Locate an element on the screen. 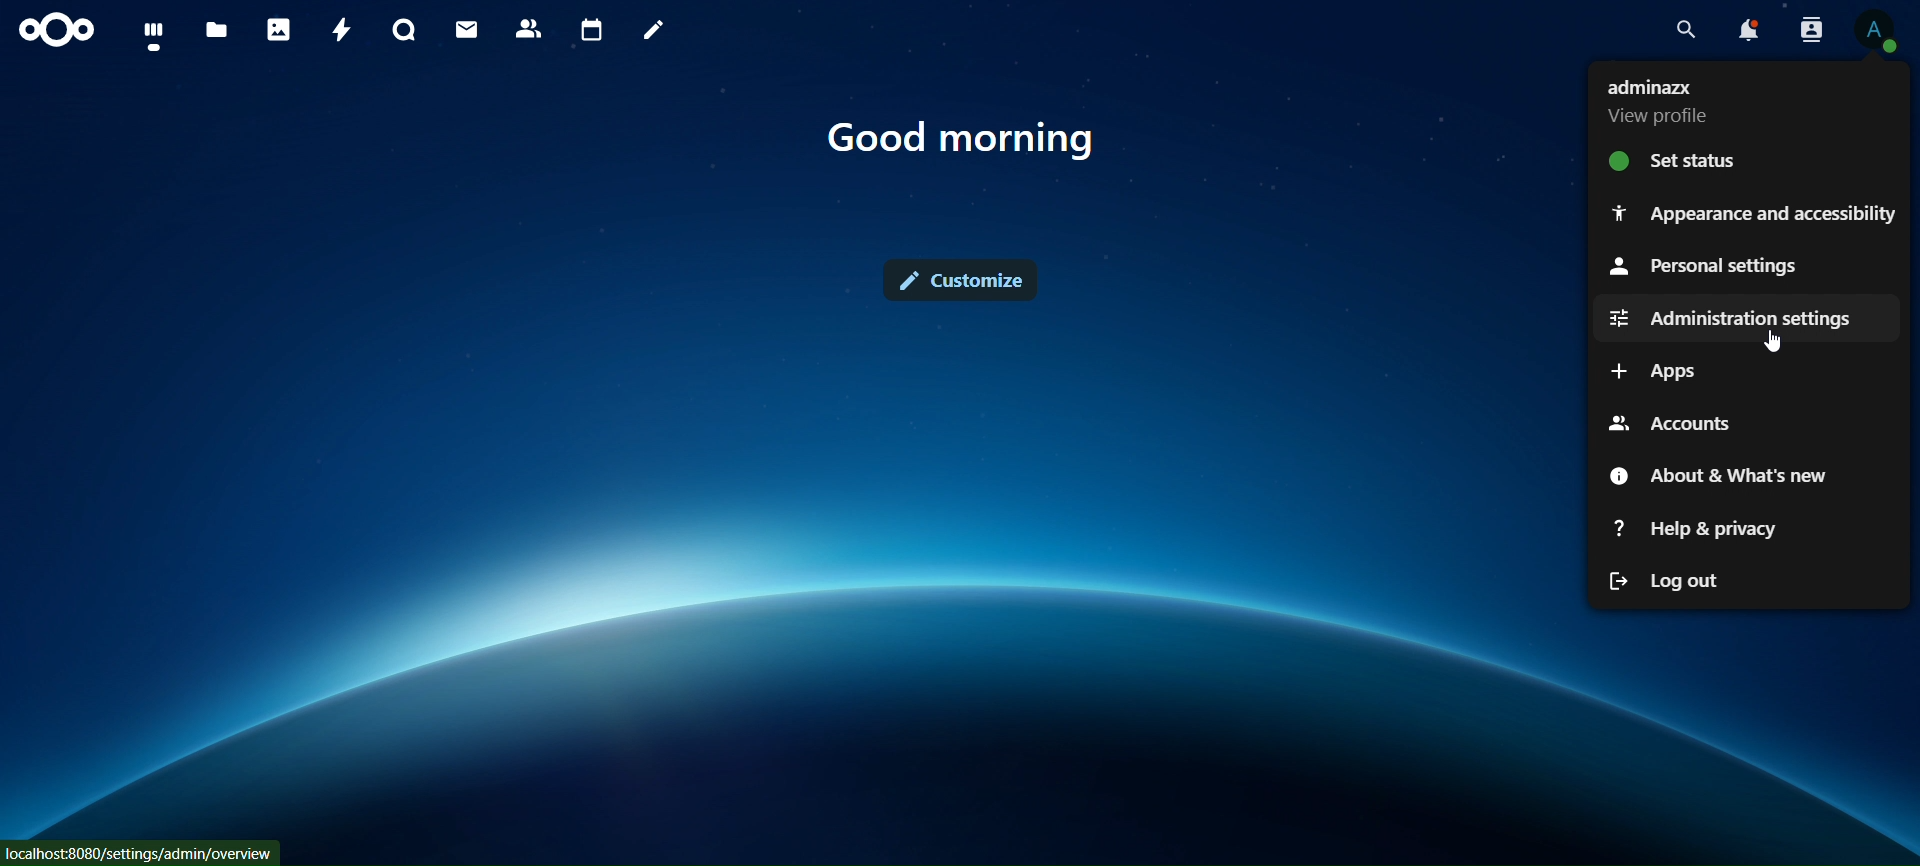  apps is located at coordinates (1654, 373).